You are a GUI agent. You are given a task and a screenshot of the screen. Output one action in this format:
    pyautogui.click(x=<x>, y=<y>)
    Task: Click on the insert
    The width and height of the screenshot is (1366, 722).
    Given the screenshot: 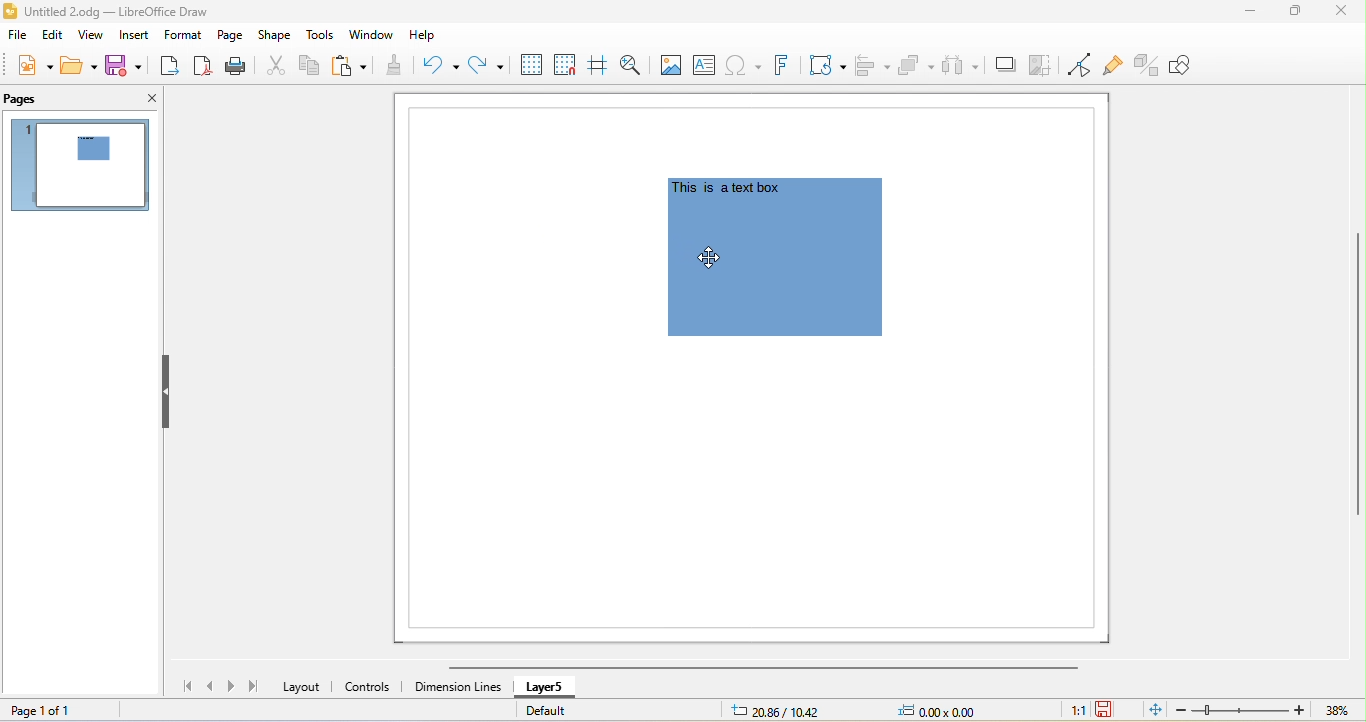 What is the action you would take?
    pyautogui.click(x=133, y=36)
    